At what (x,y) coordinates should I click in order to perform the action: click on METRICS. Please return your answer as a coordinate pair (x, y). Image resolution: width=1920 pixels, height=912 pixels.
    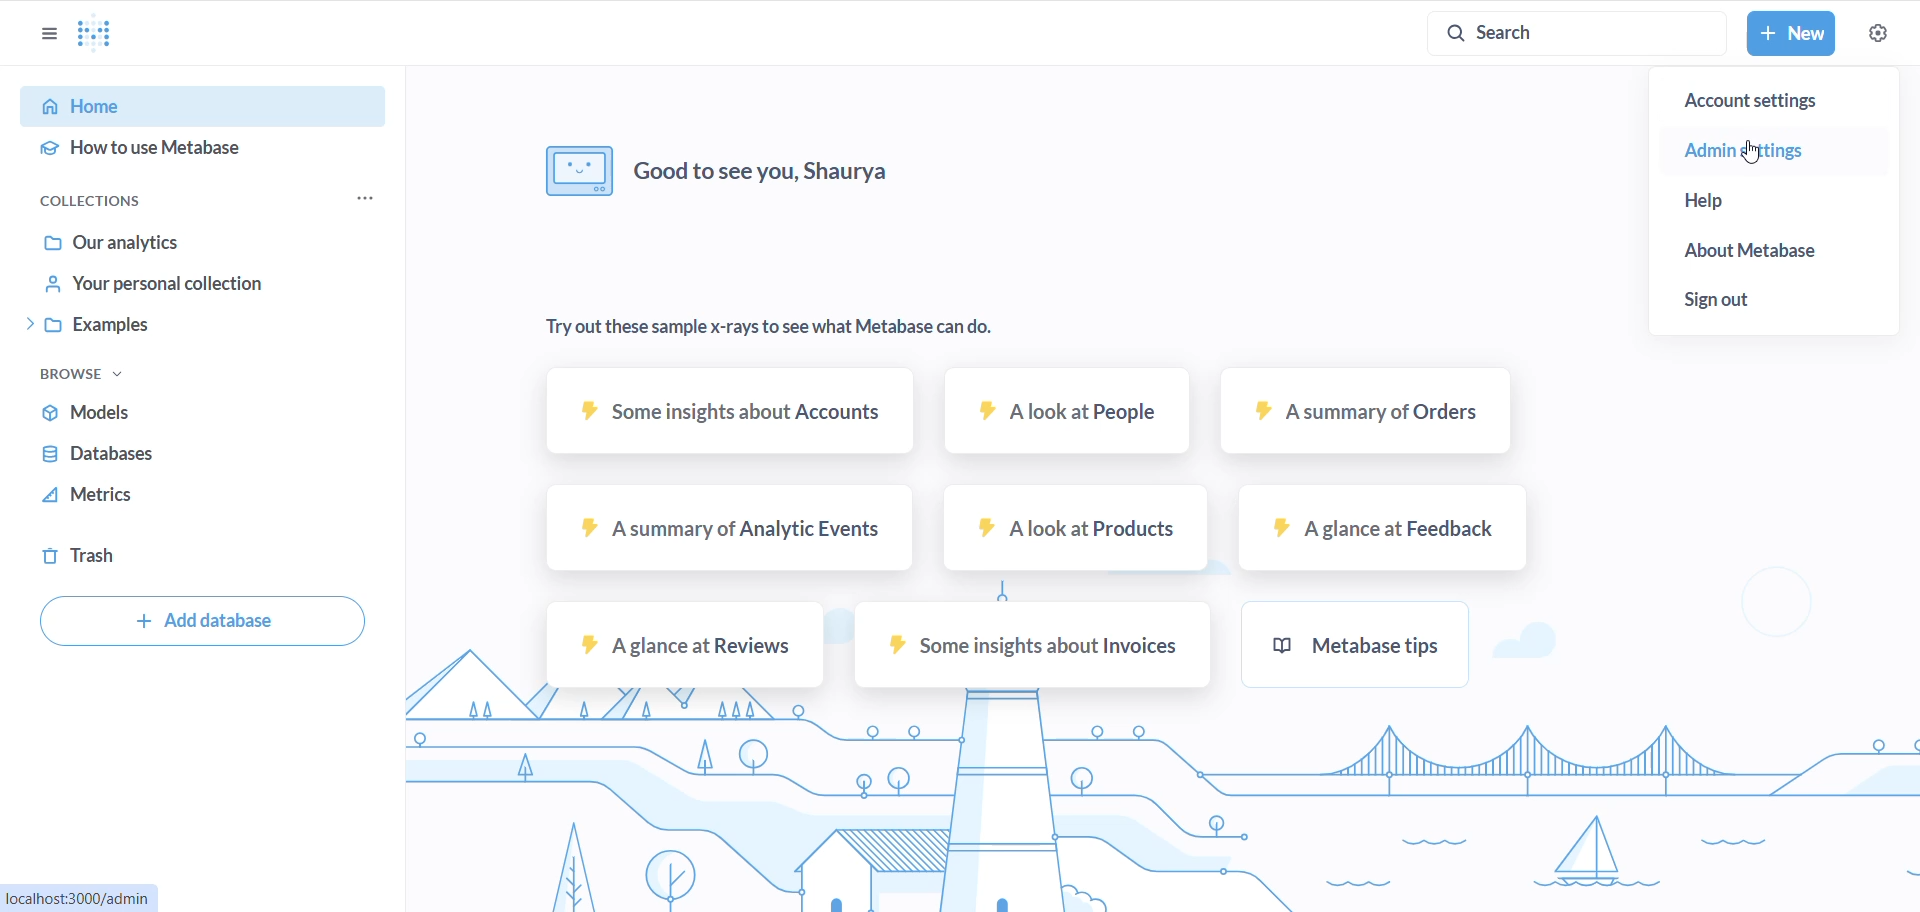
    Looking at the image, I should click on (206, 495).